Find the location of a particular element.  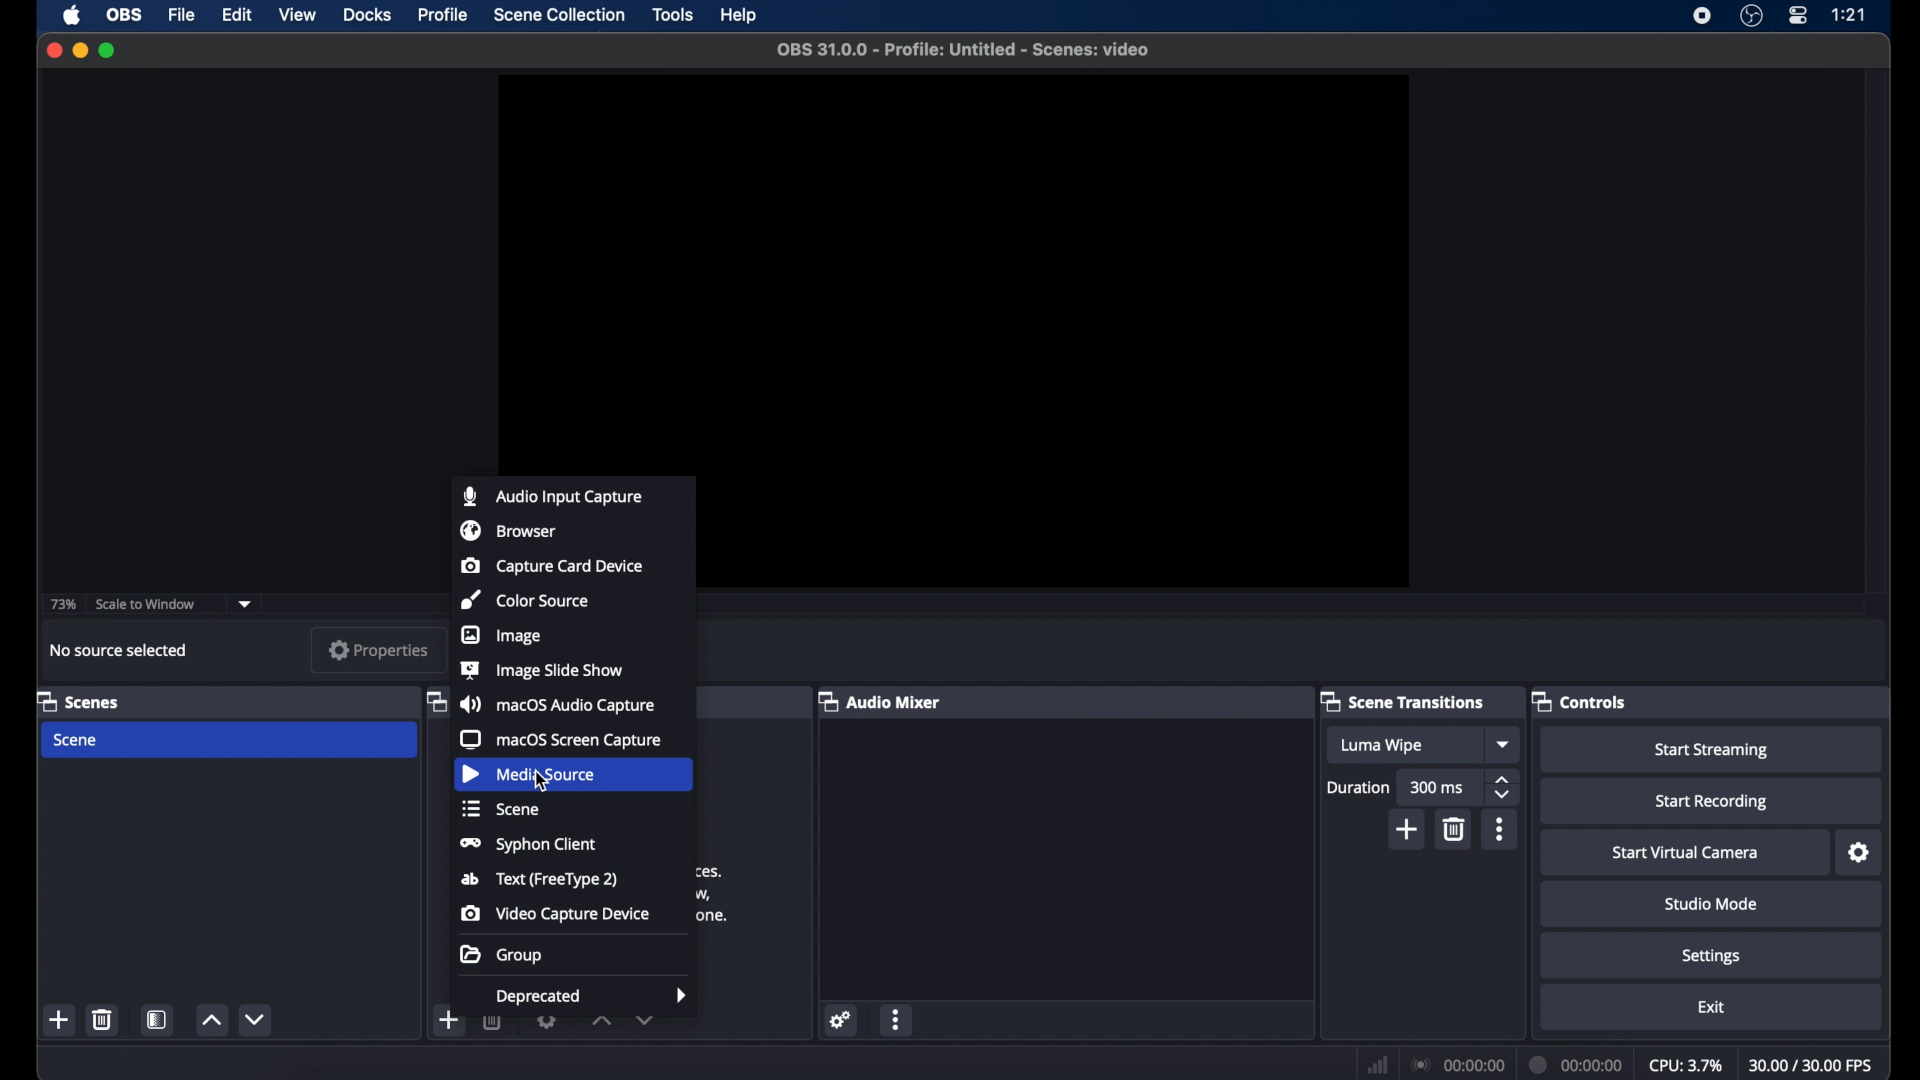

audio input capture is located at coordinates (552, 497).